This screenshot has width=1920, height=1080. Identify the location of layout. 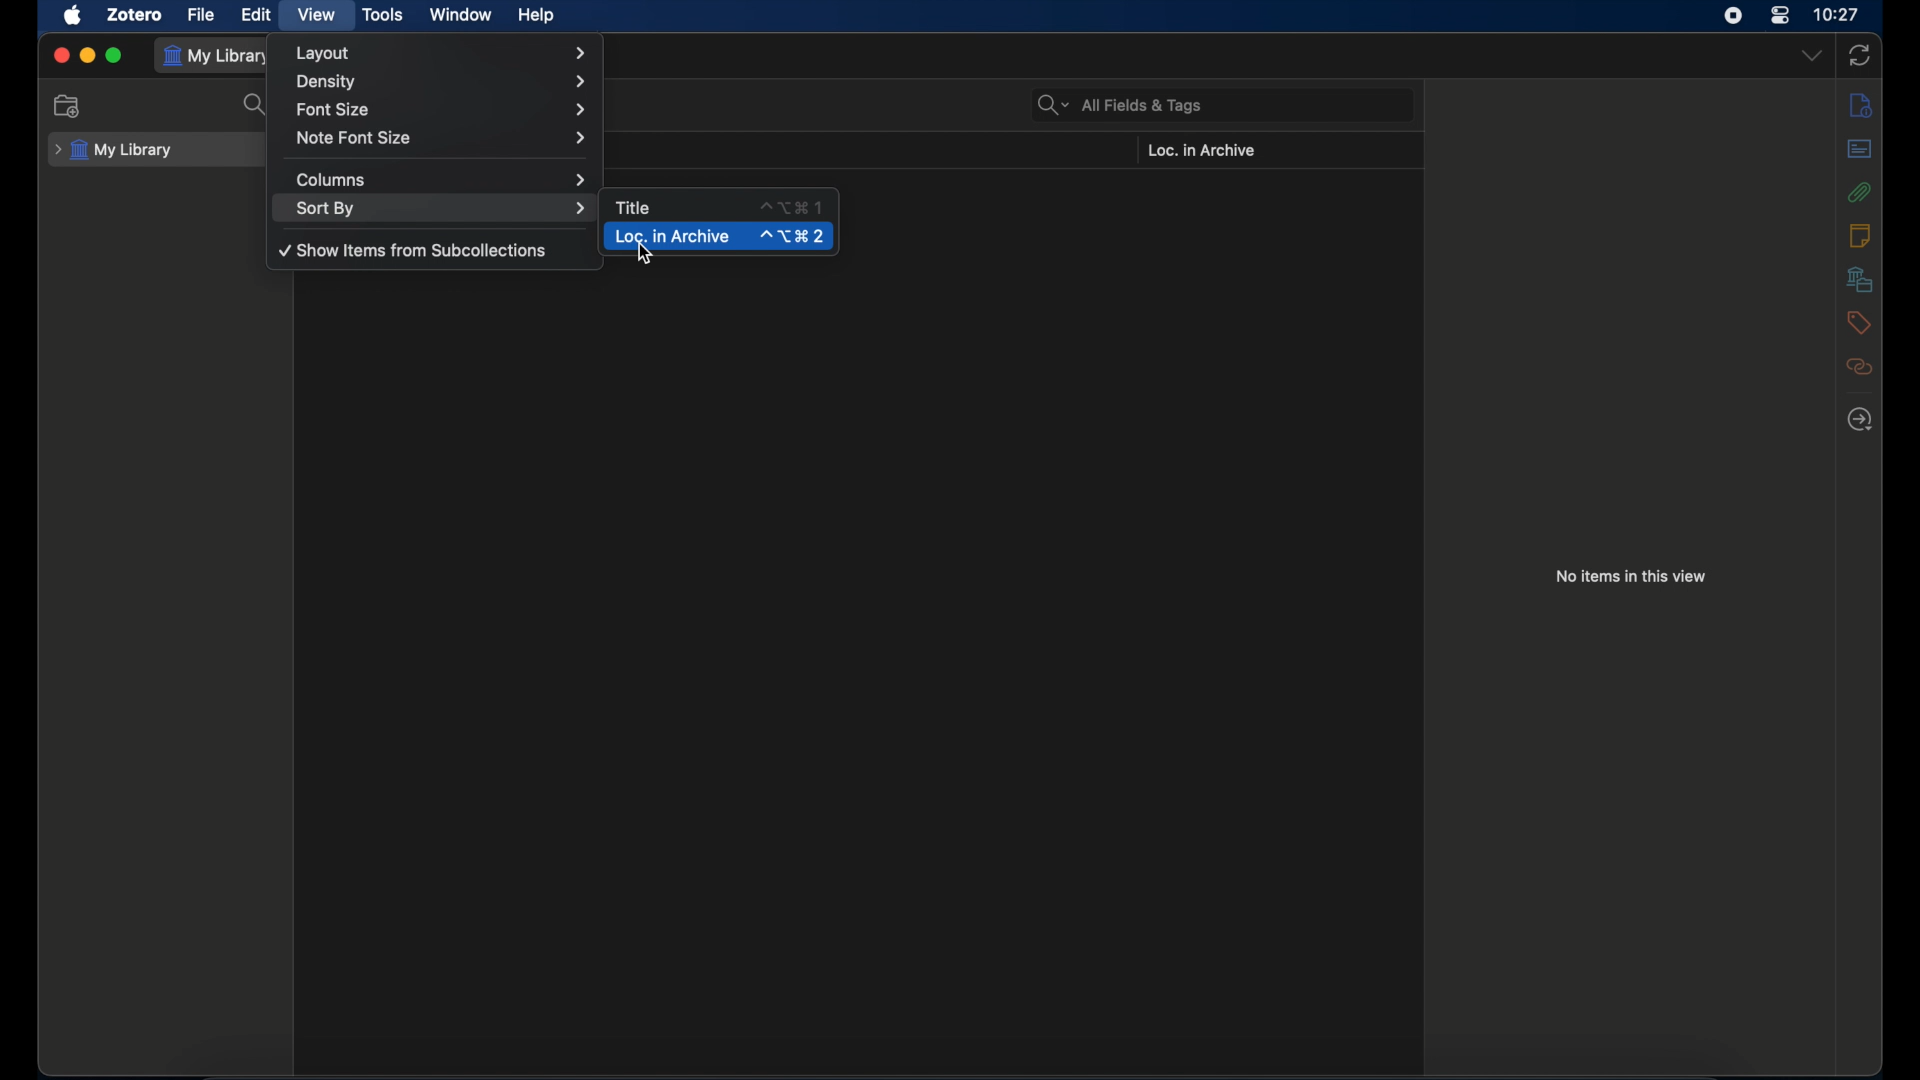
(442, 53).